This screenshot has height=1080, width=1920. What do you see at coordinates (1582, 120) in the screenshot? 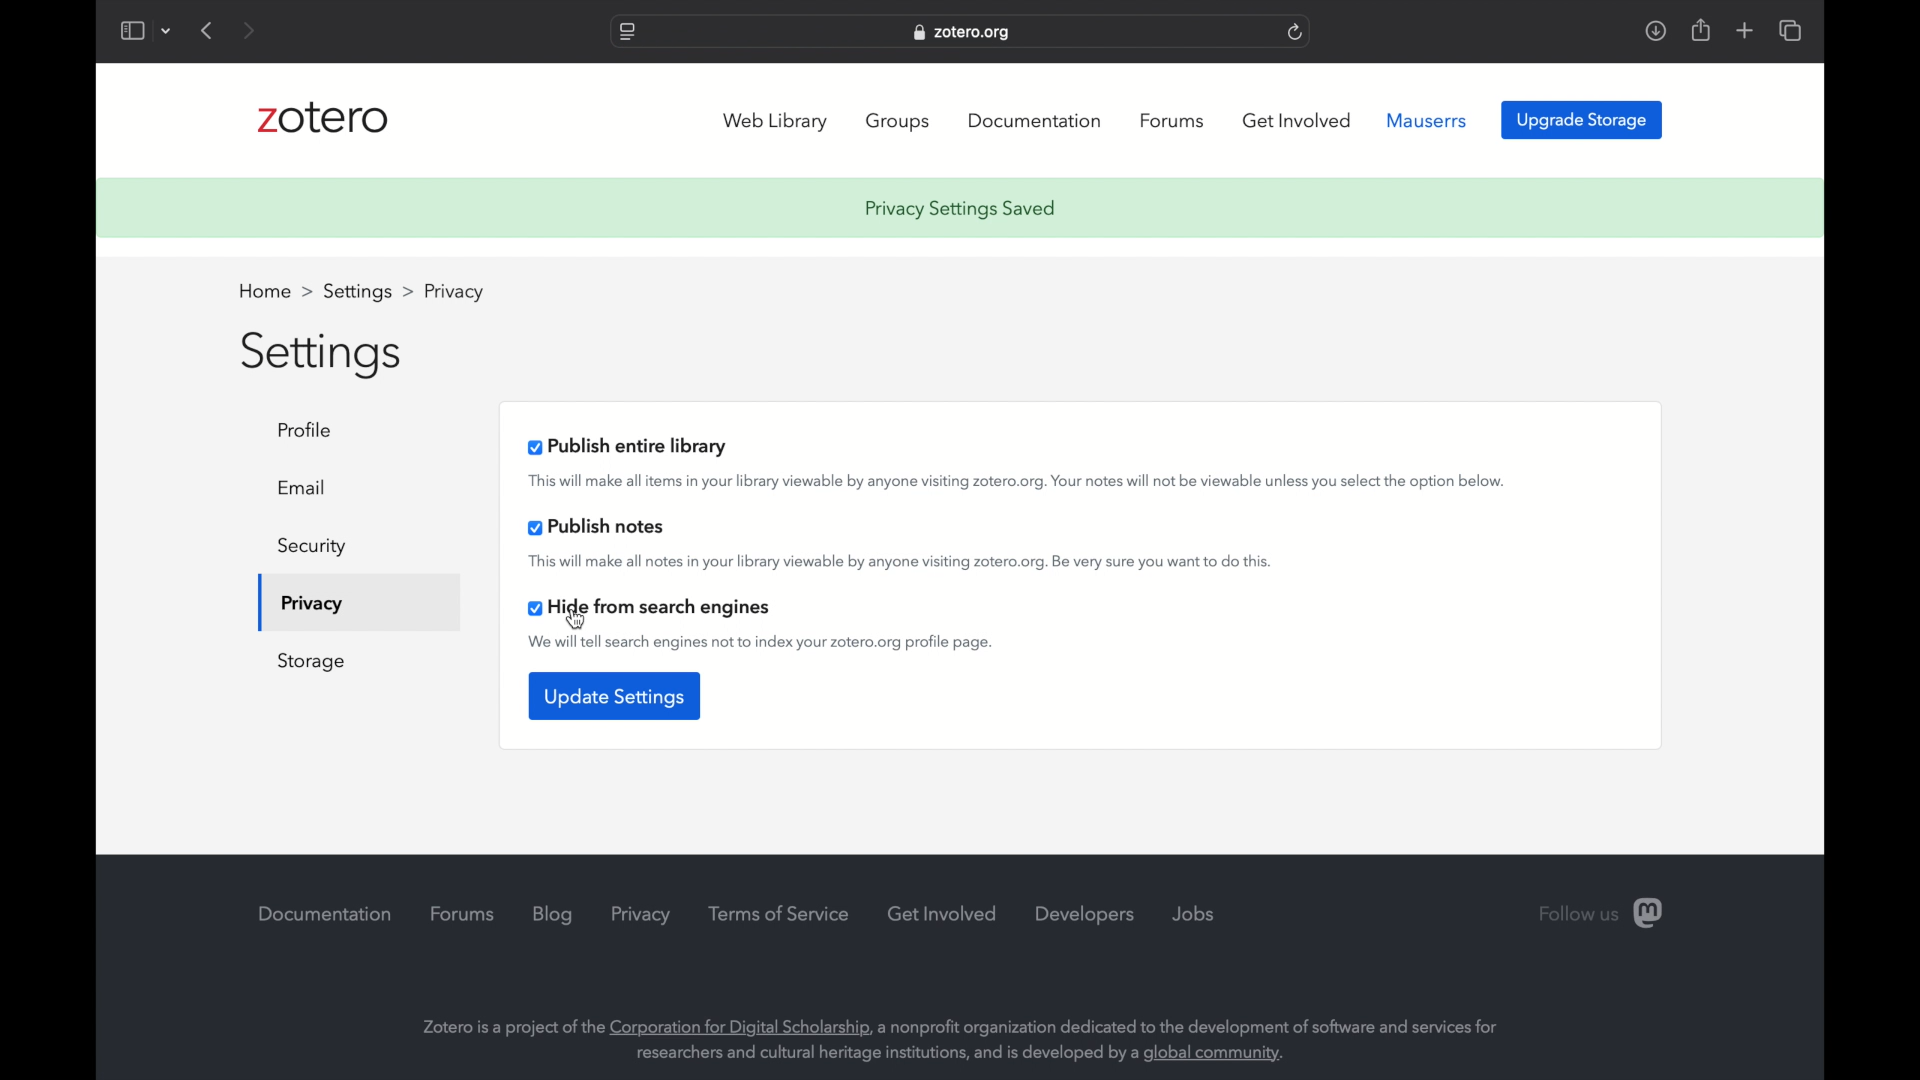
I see `upgrade  storage` at bounding box center [1582, 120].